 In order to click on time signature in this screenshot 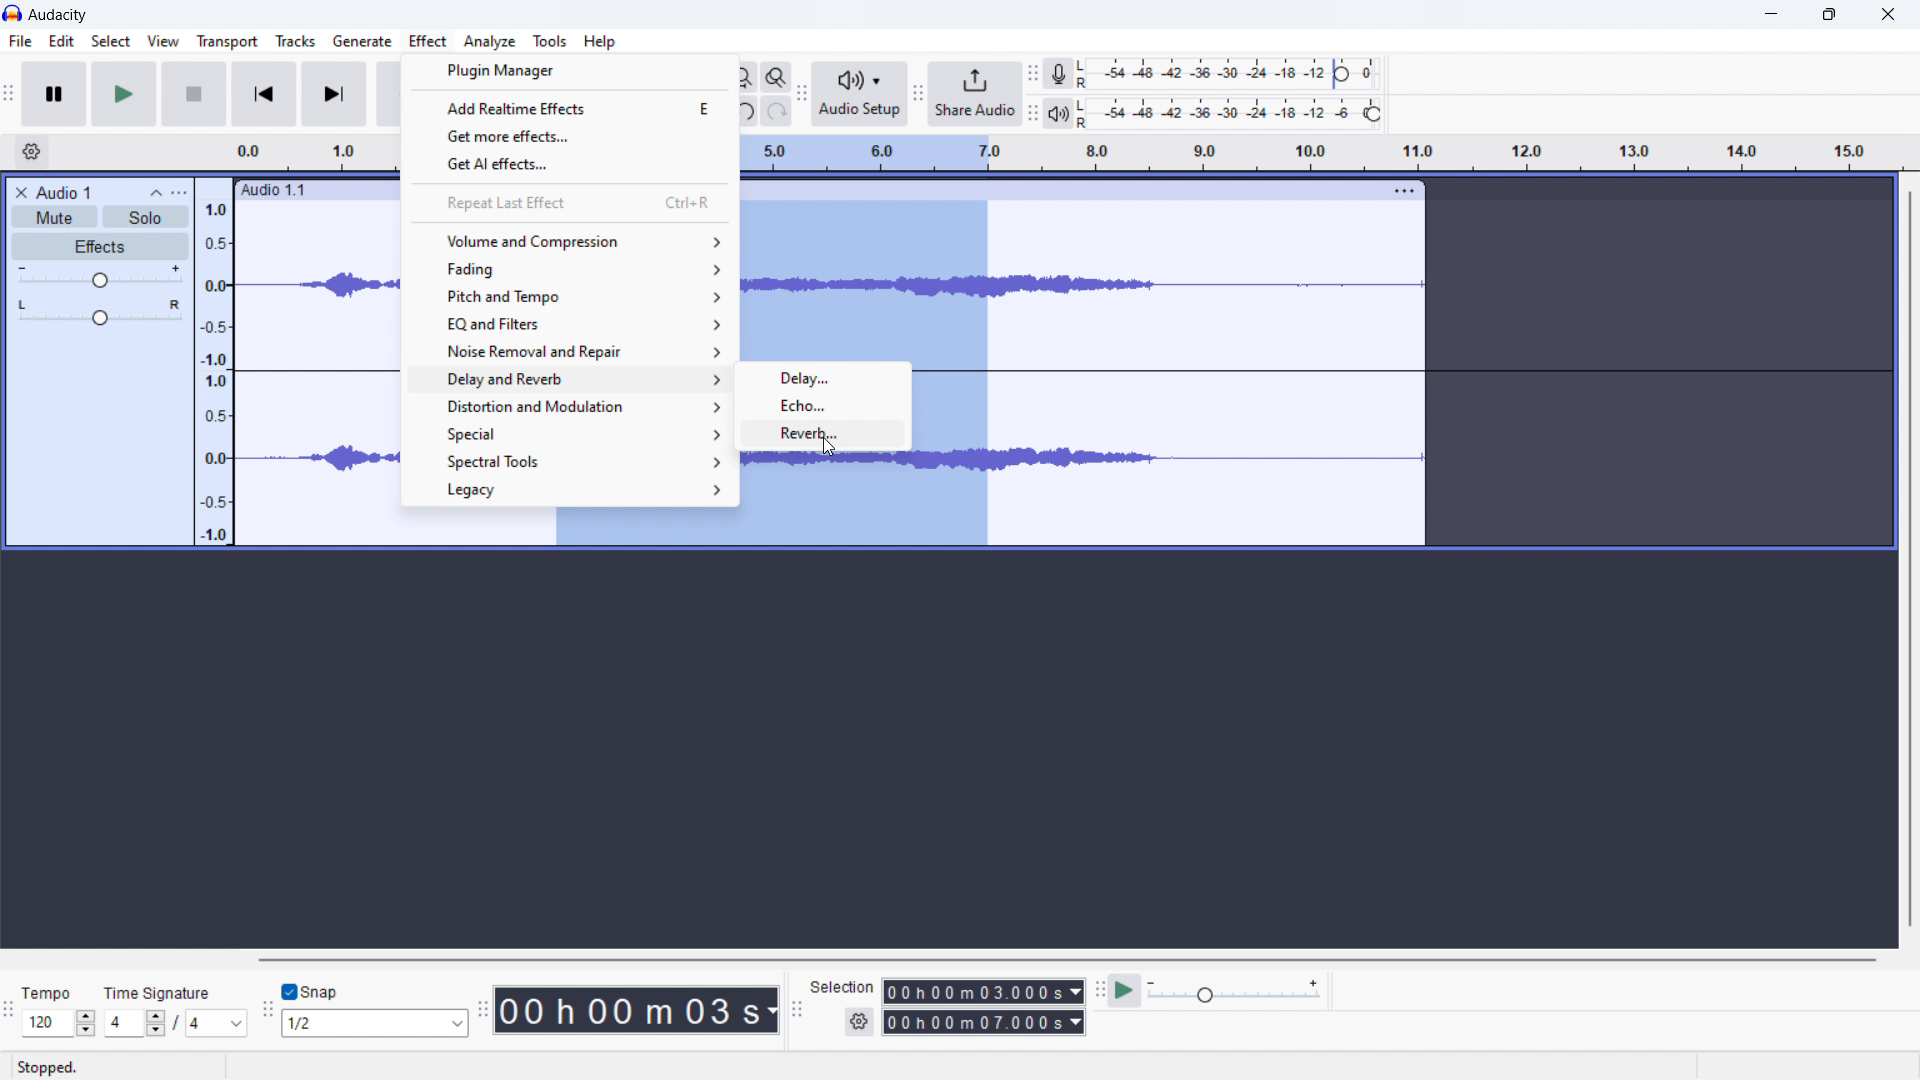, I will do `click(1064, 148)`.